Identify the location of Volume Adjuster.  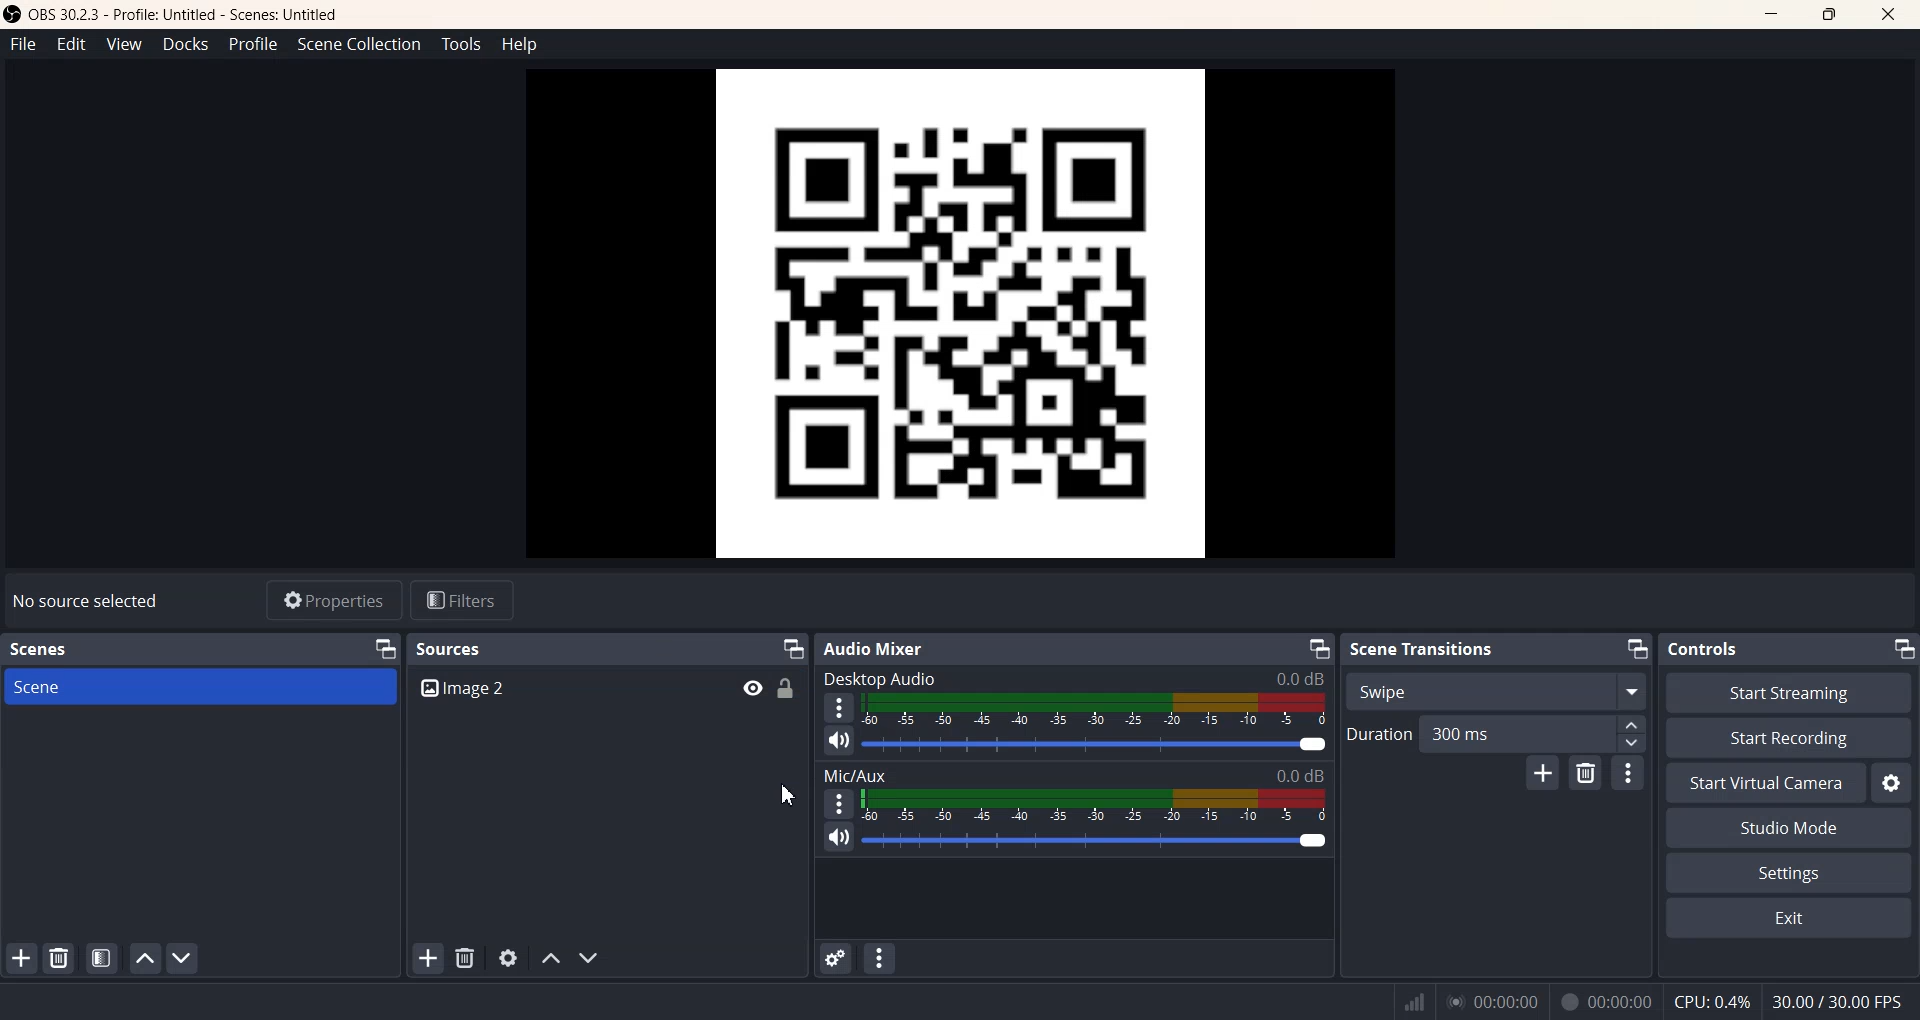
(1096, 742).